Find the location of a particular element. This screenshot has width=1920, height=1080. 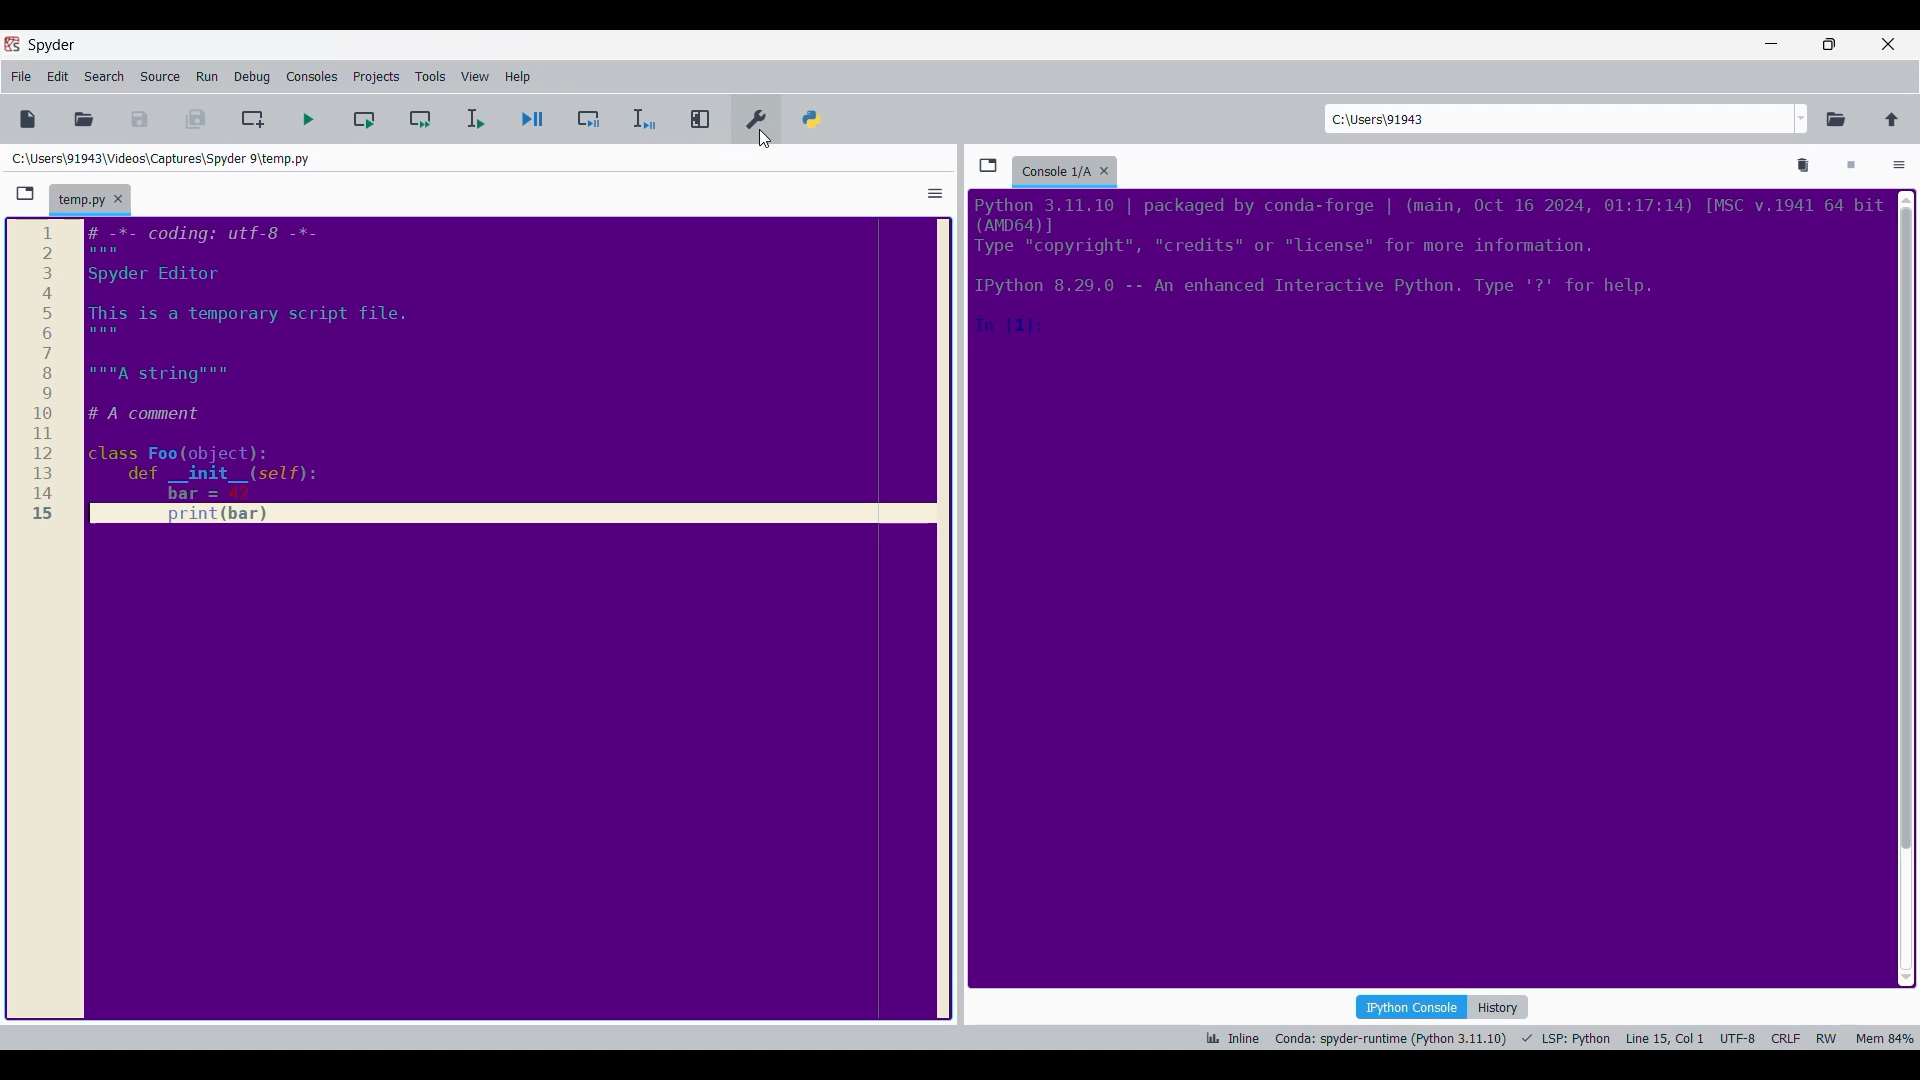

Debug file is located at coordinates (532, 119).